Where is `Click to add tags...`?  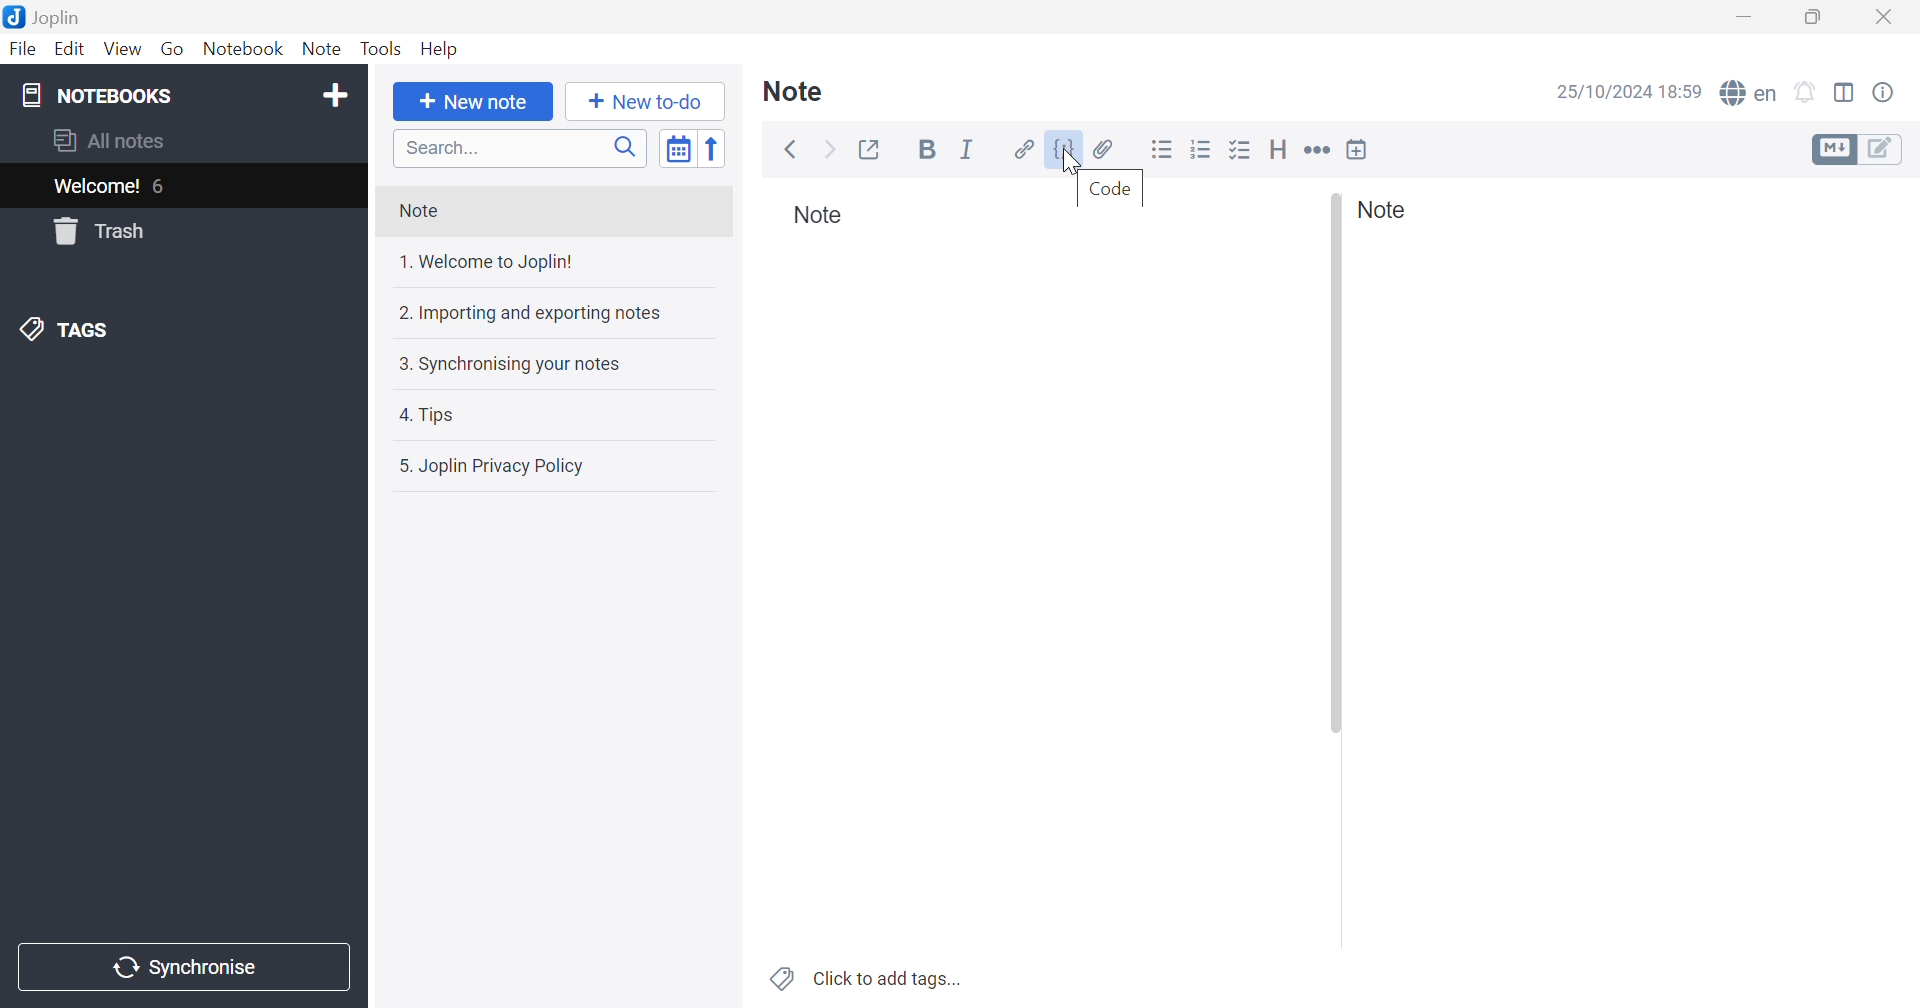 Click to add tags... is located at coordinates (894, 977).